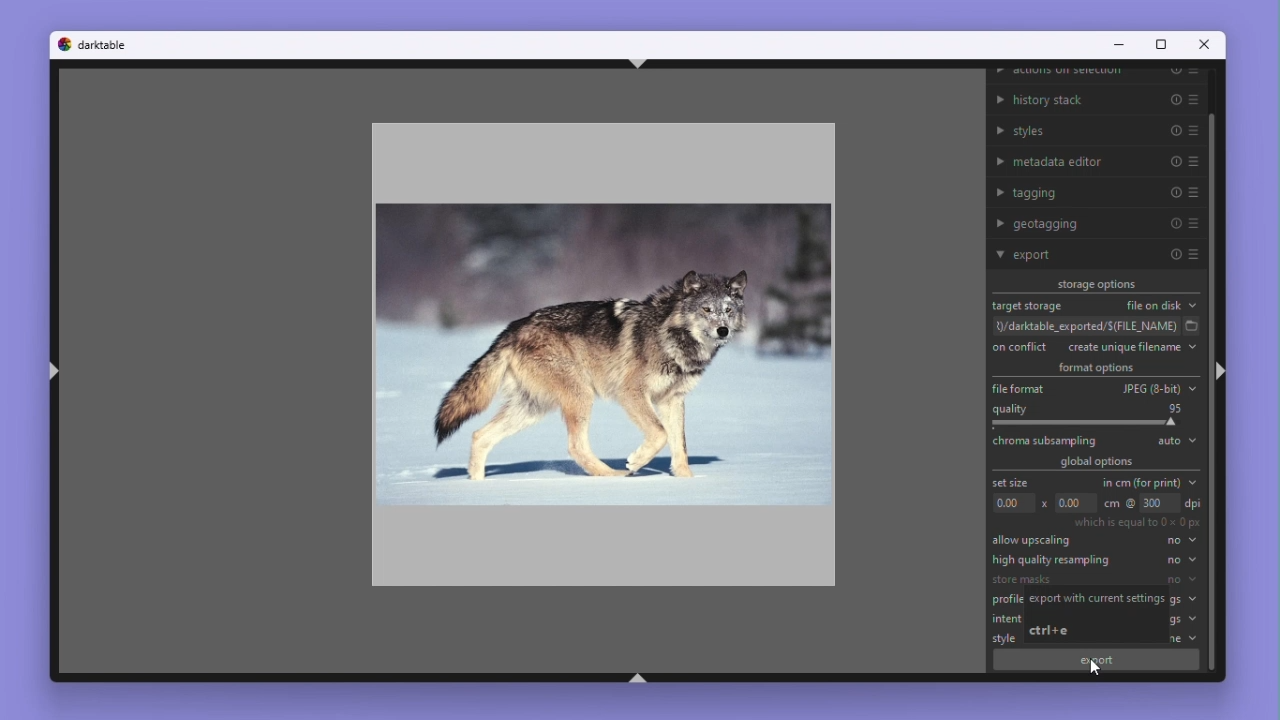  Describe the element at coordinates (1096, 192) in the screenshot. I see `Tagging` at that location.